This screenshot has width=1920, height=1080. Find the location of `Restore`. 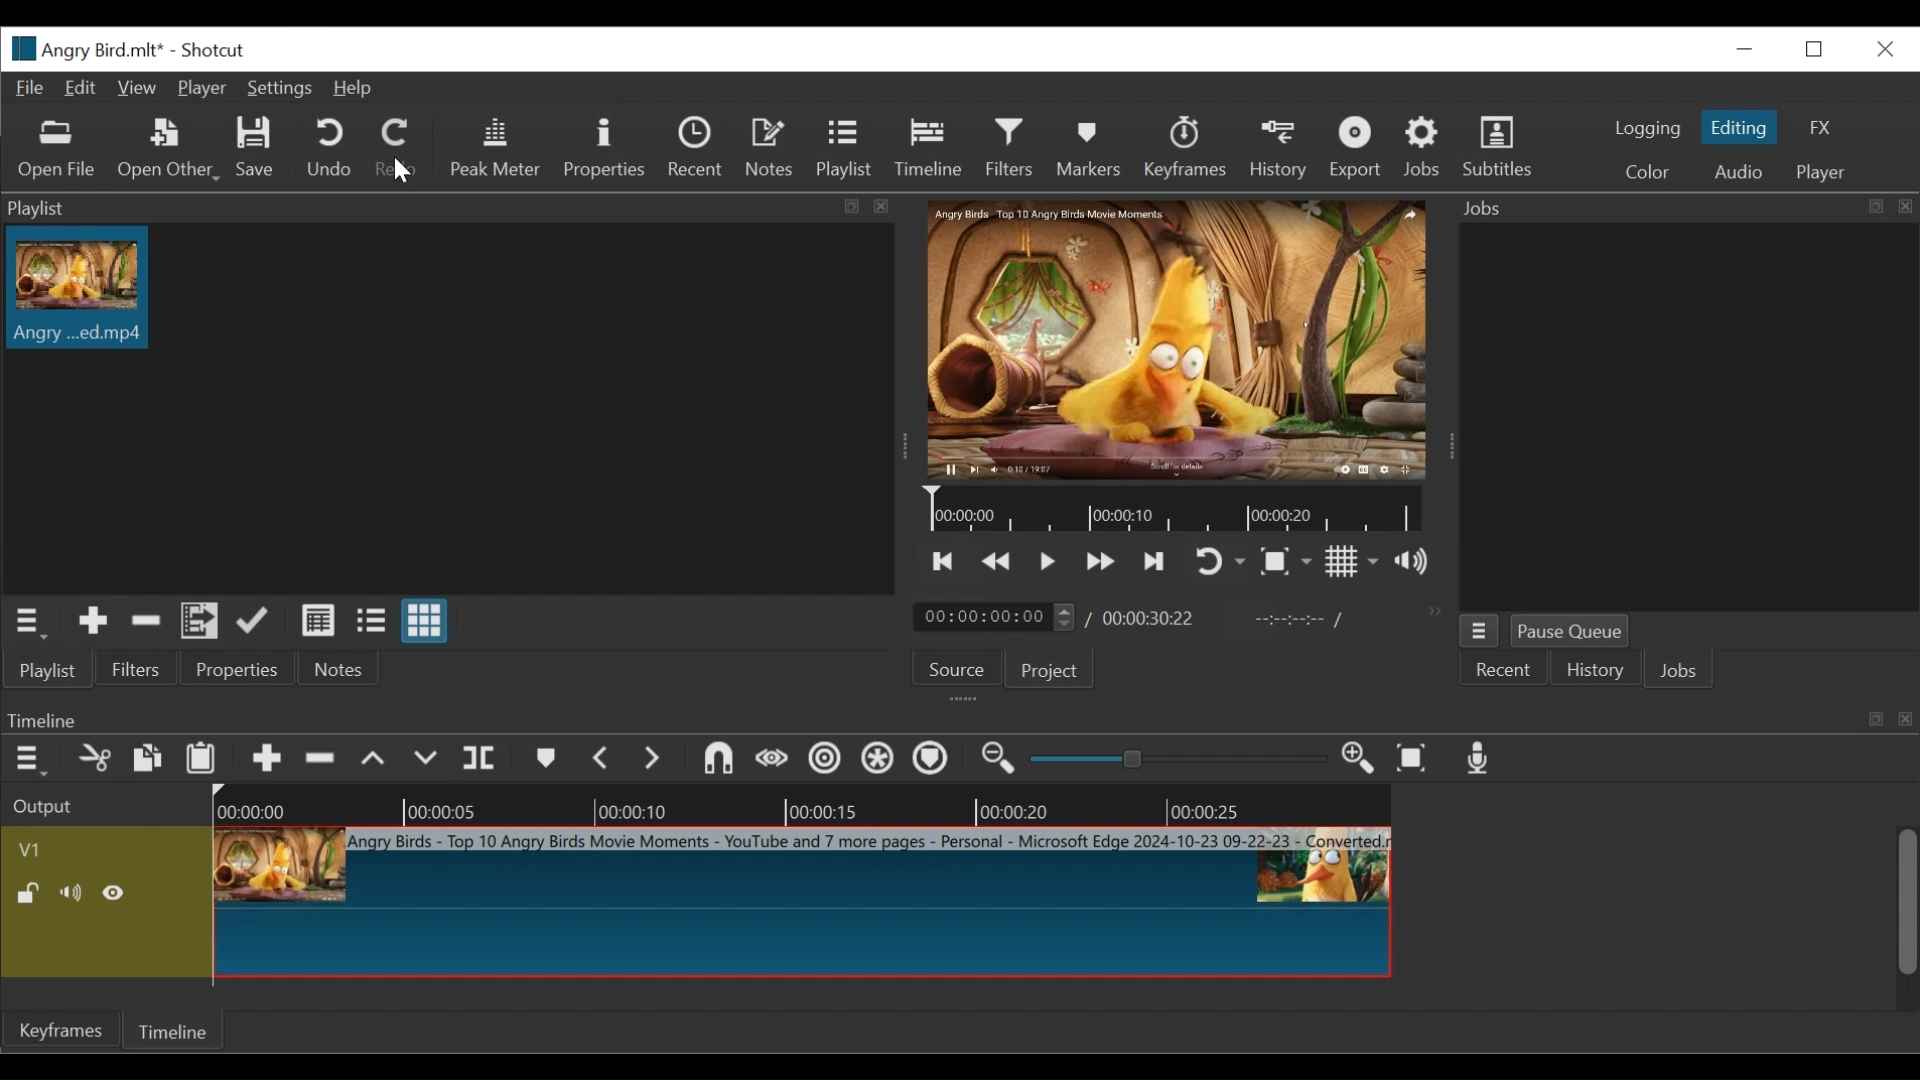

Restore is located at coordinates (1819, 49).